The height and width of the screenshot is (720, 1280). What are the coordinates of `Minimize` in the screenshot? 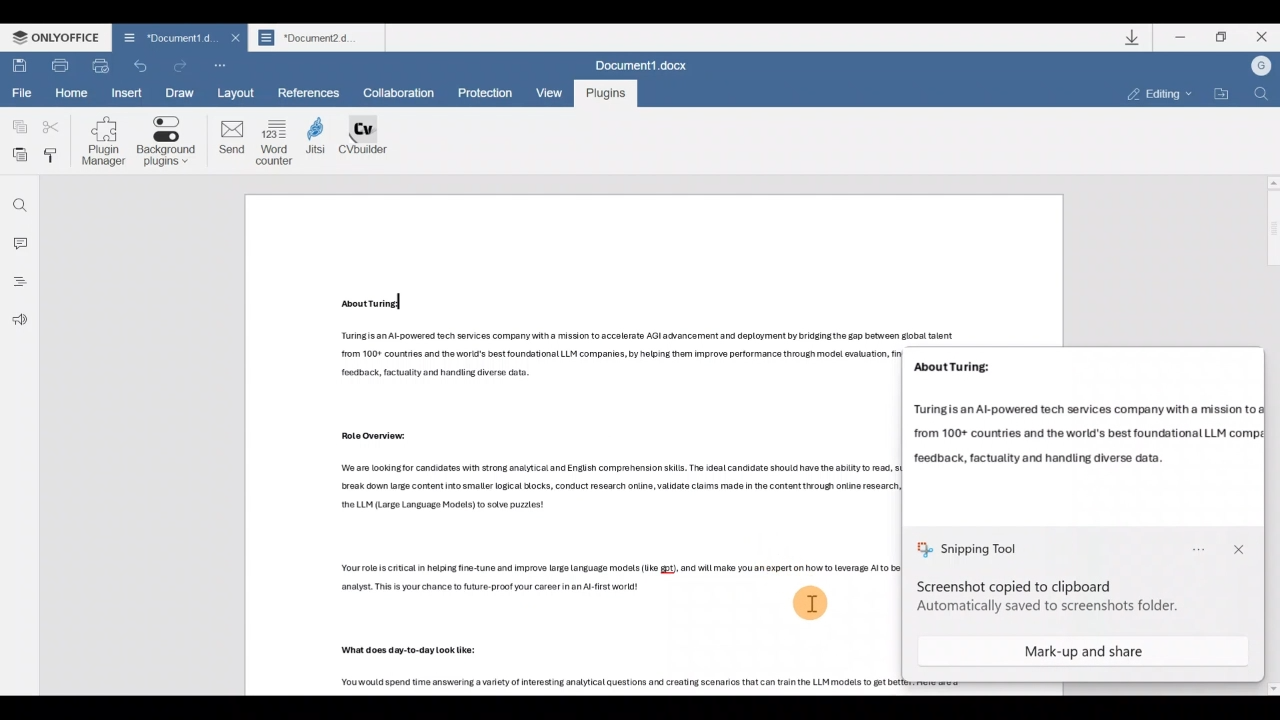 It's located at (1180, 40).